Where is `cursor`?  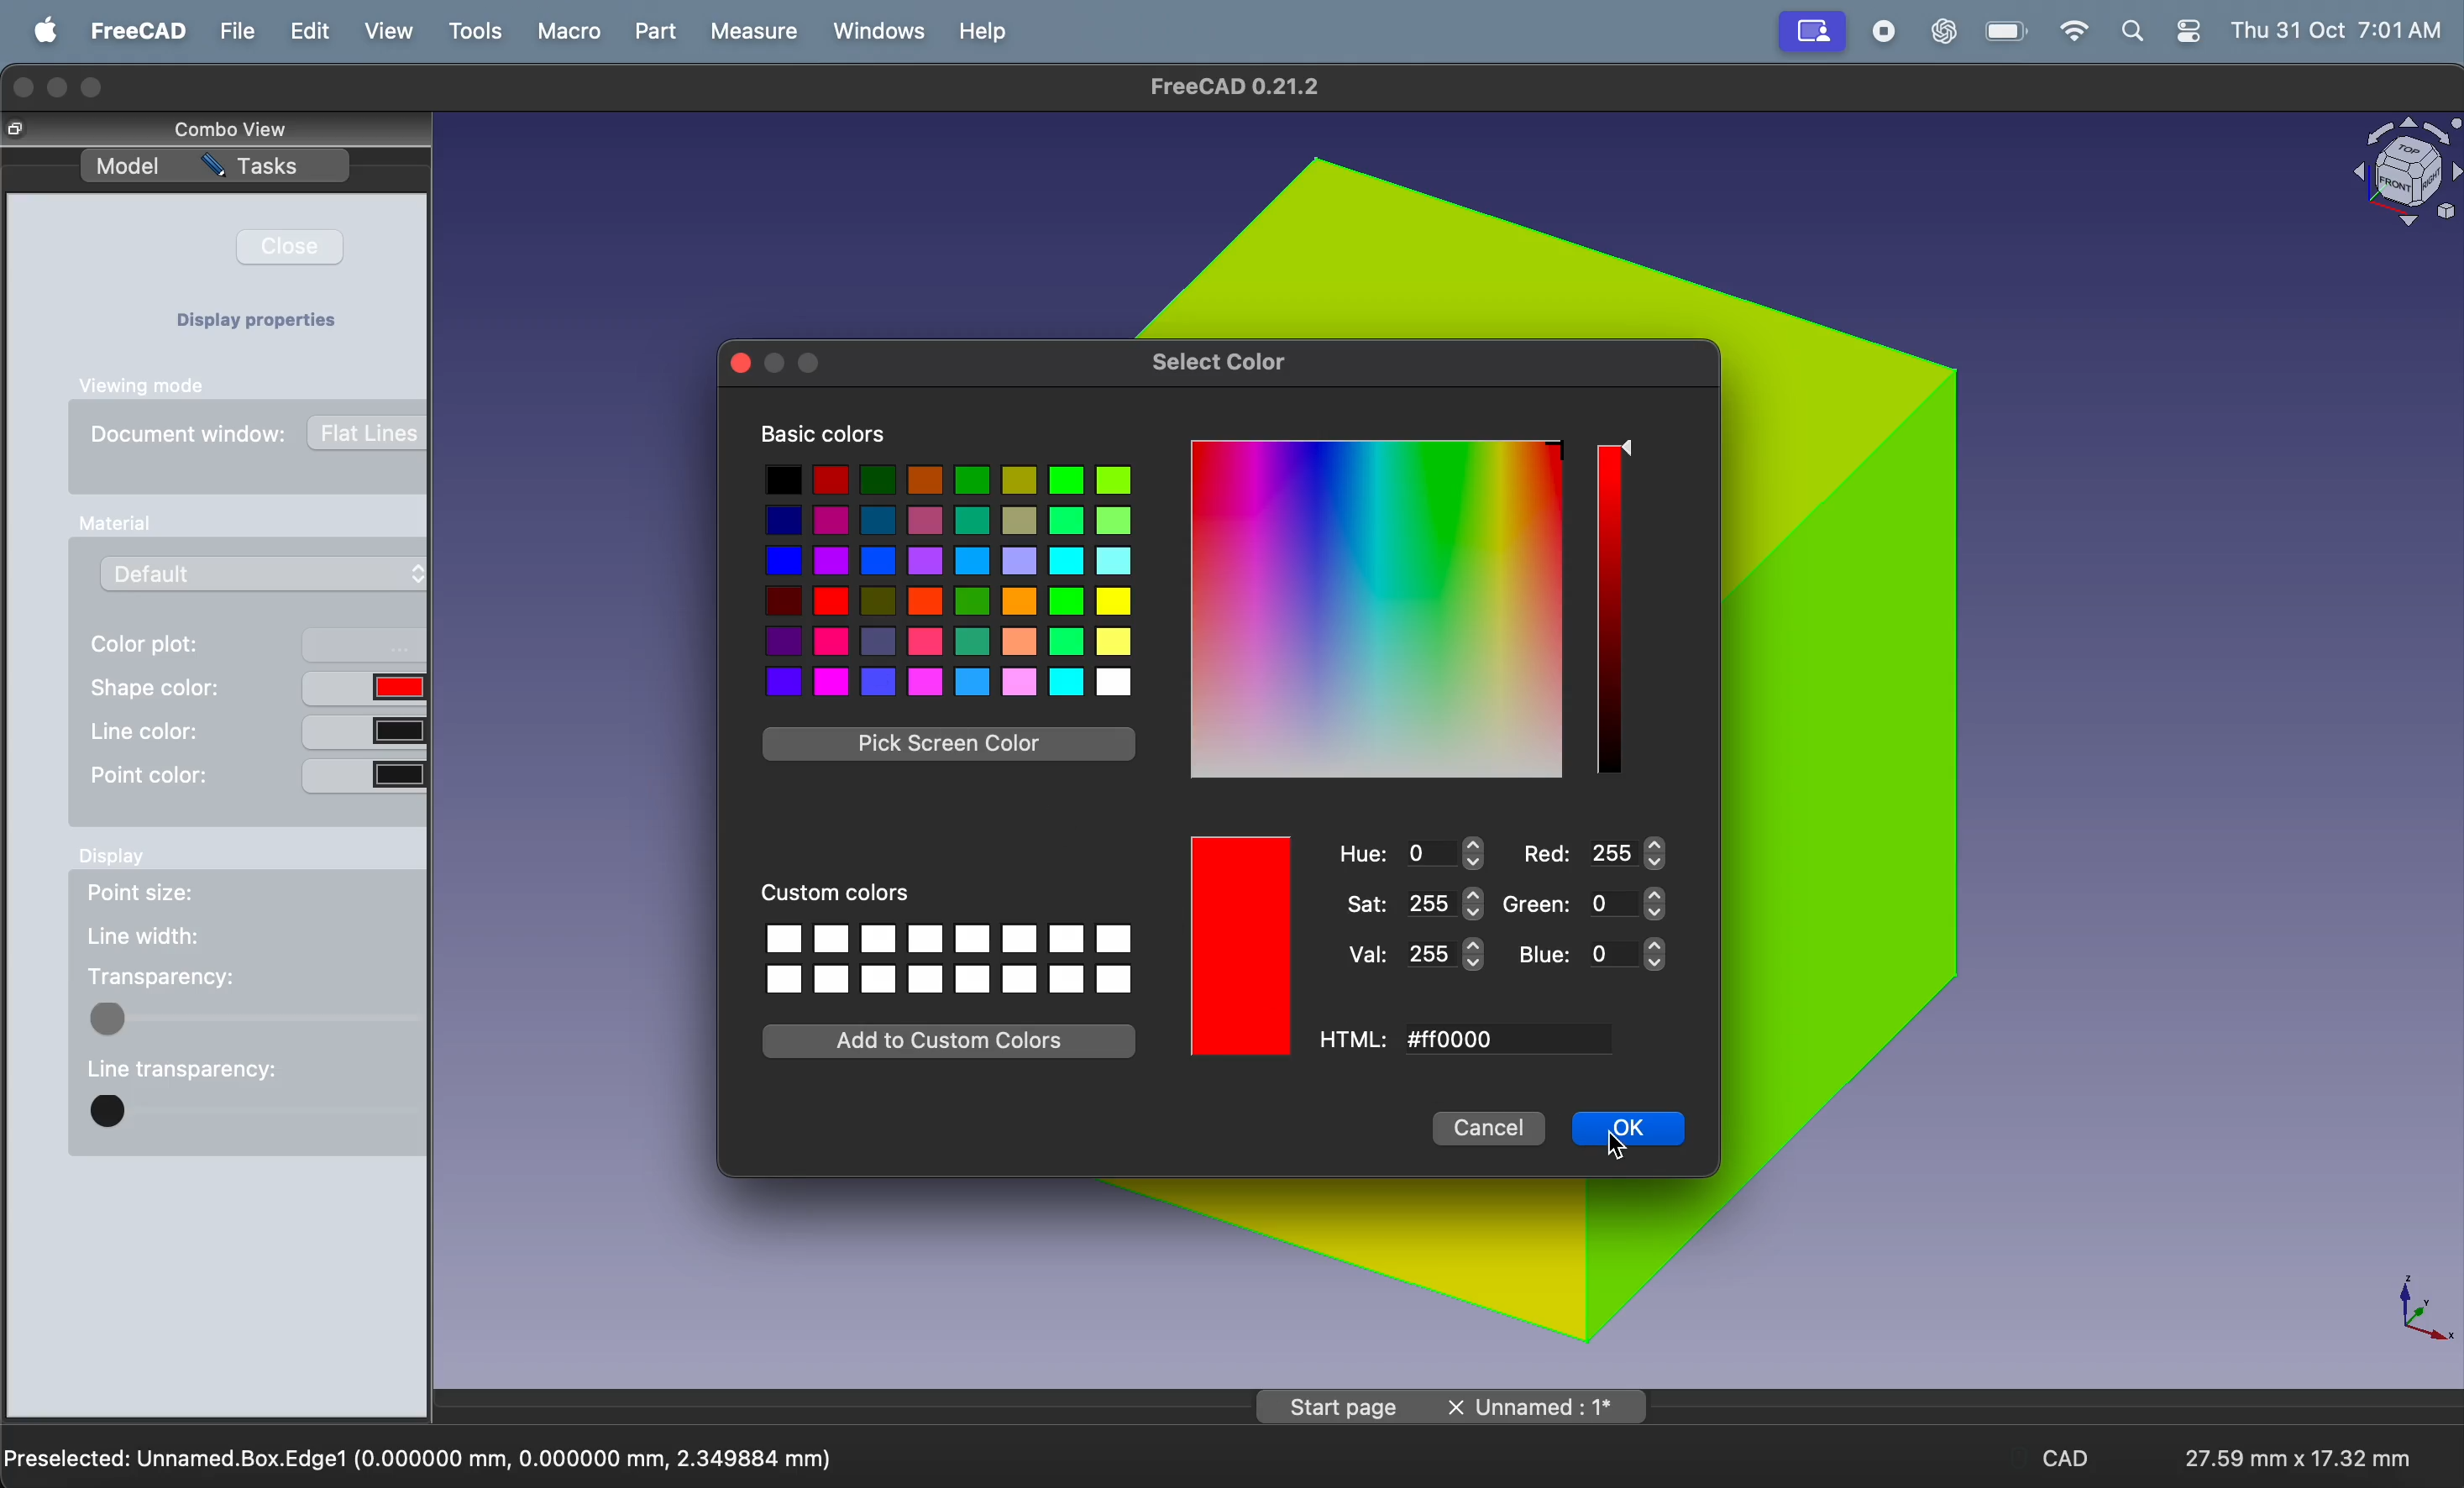 cursor is located at coordinates (1622, 1148).